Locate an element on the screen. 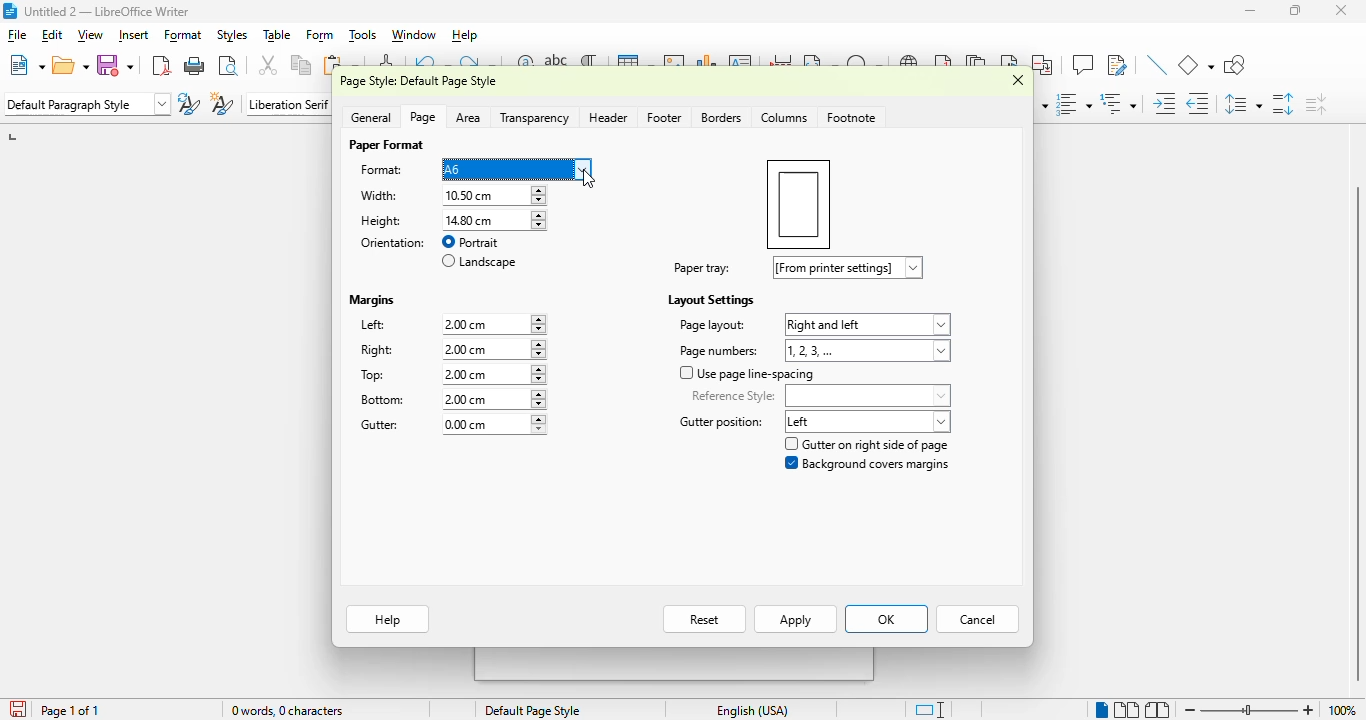  maximize is located at coordinates (1294, 10).